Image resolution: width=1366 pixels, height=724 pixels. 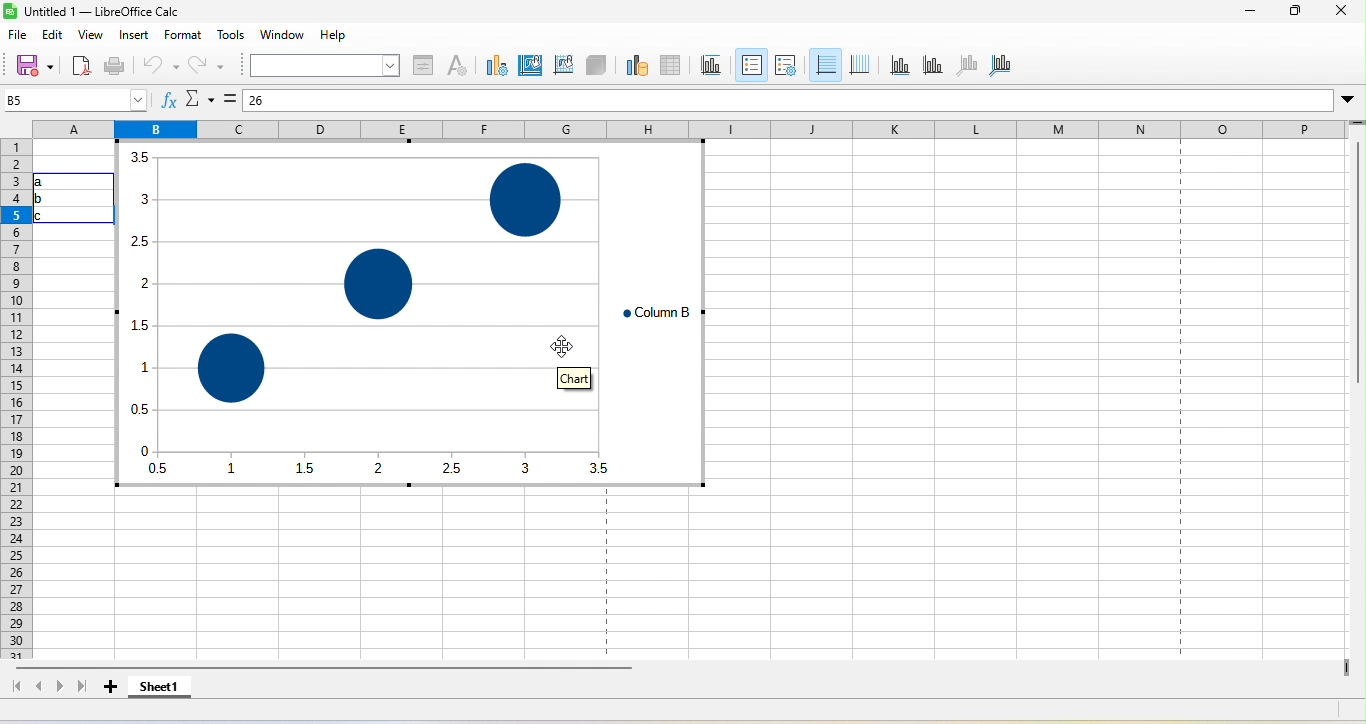 What do you see at coordinates (23, 36) in the screenshot?
I see `file` at bounding box center [23, 36].